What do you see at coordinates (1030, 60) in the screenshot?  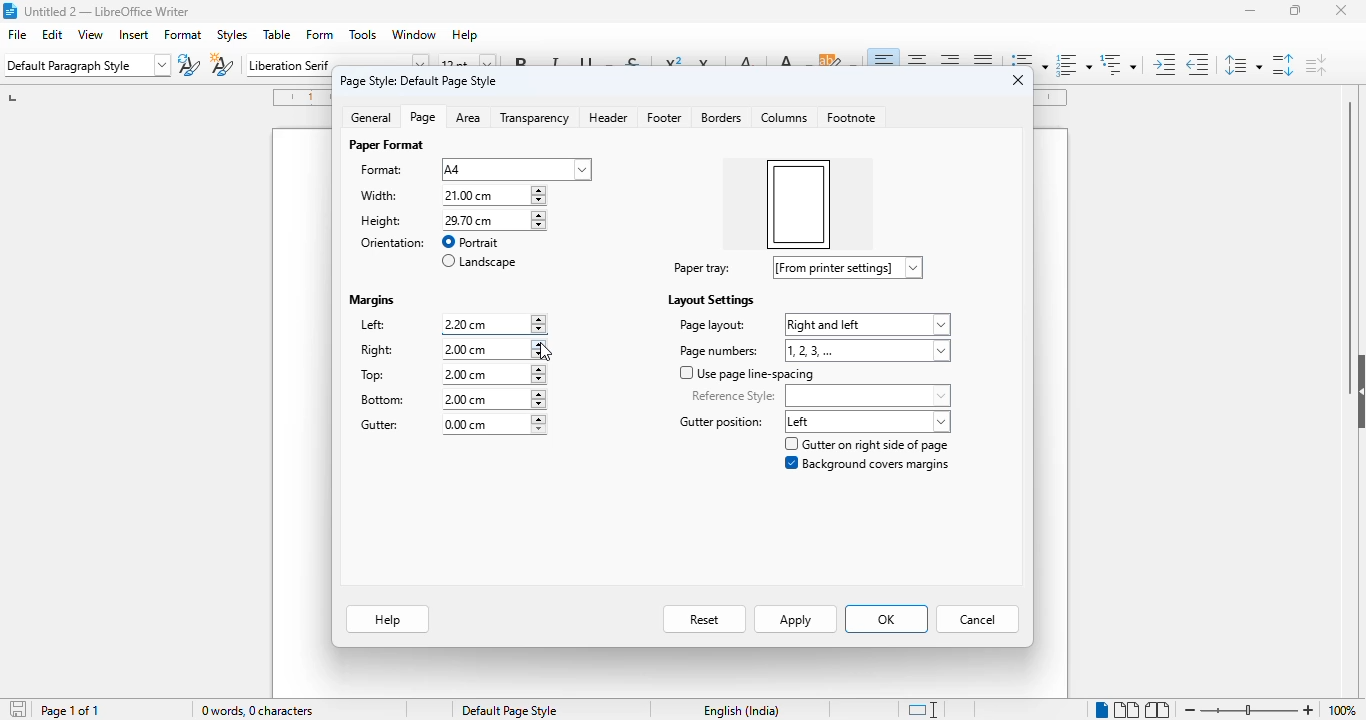 I see `toggle unordered list` at bounding box center [1030, 60].